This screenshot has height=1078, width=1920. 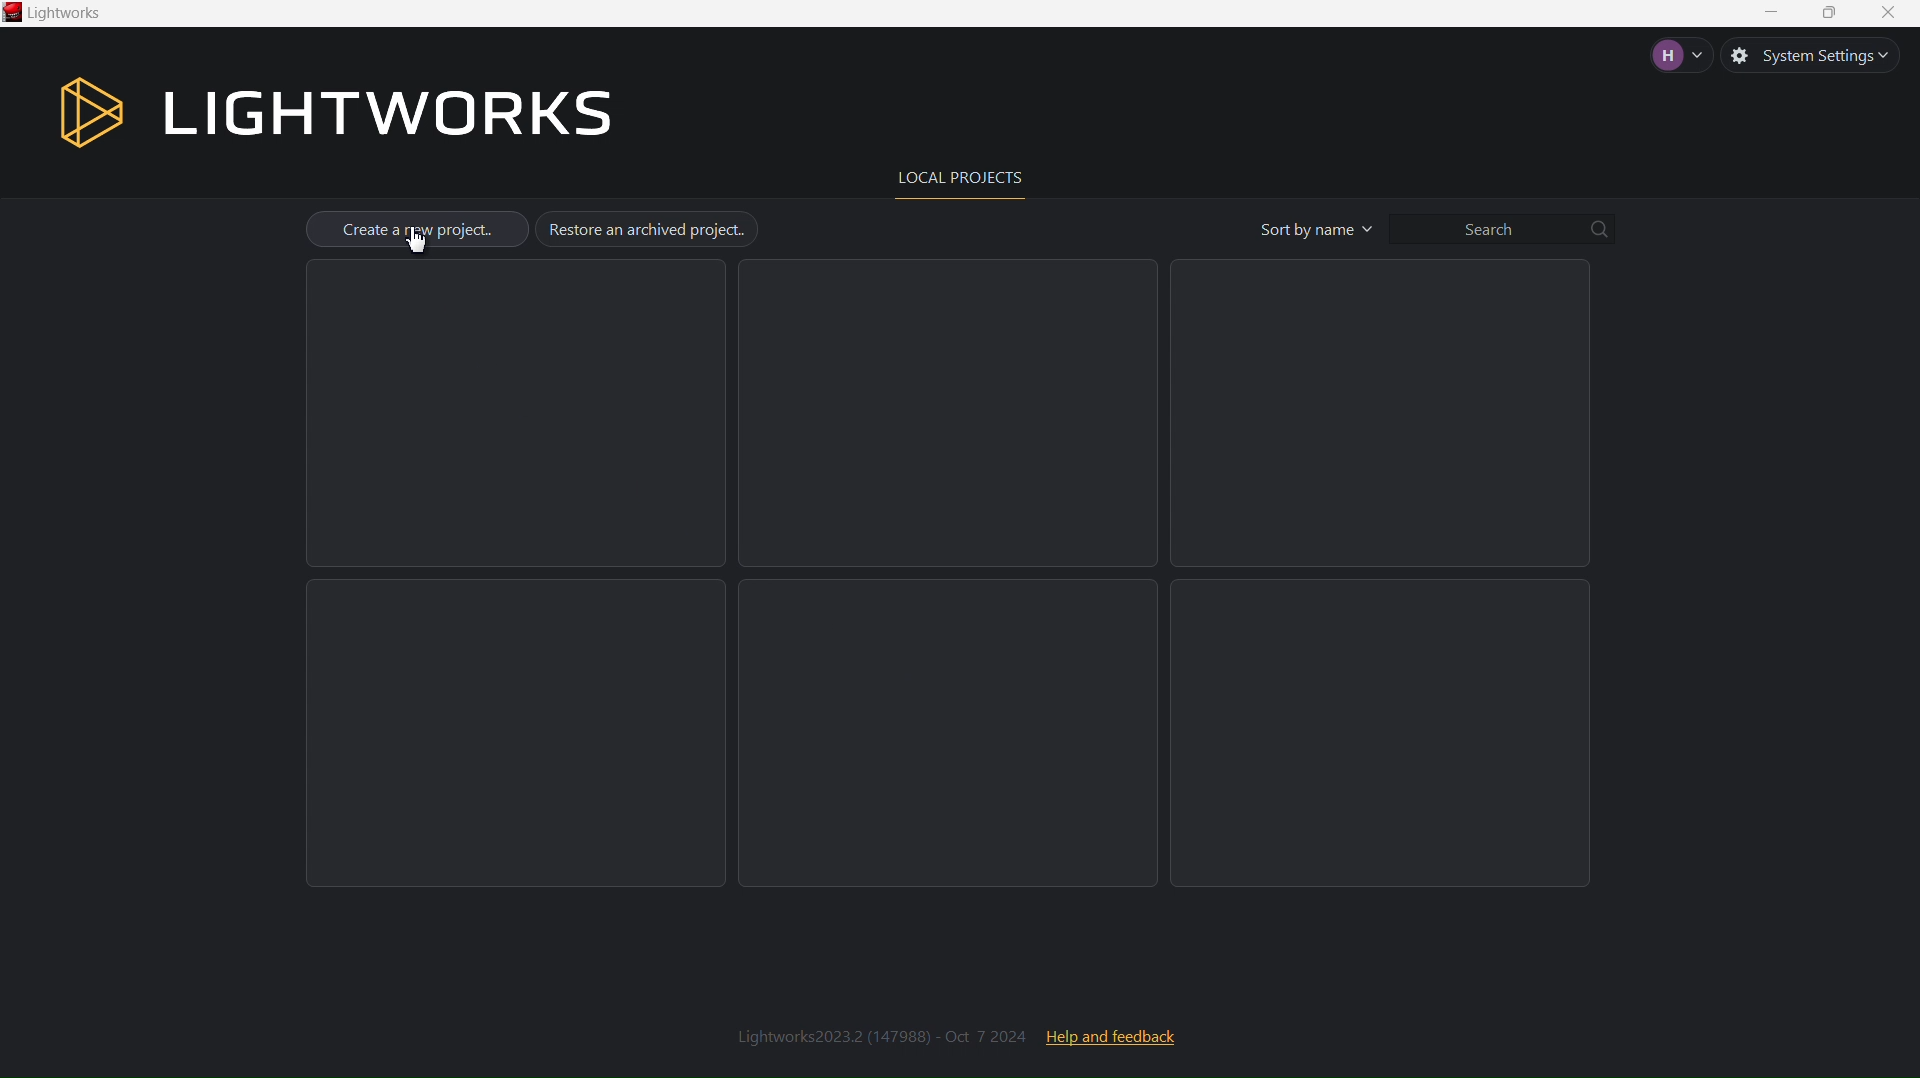 What do you see at coordinates (883, 1033) in the screenshot?
I see `Lightworks2023.2 (147988) - Oct 7 2024` at bounding box center [883, 1033].